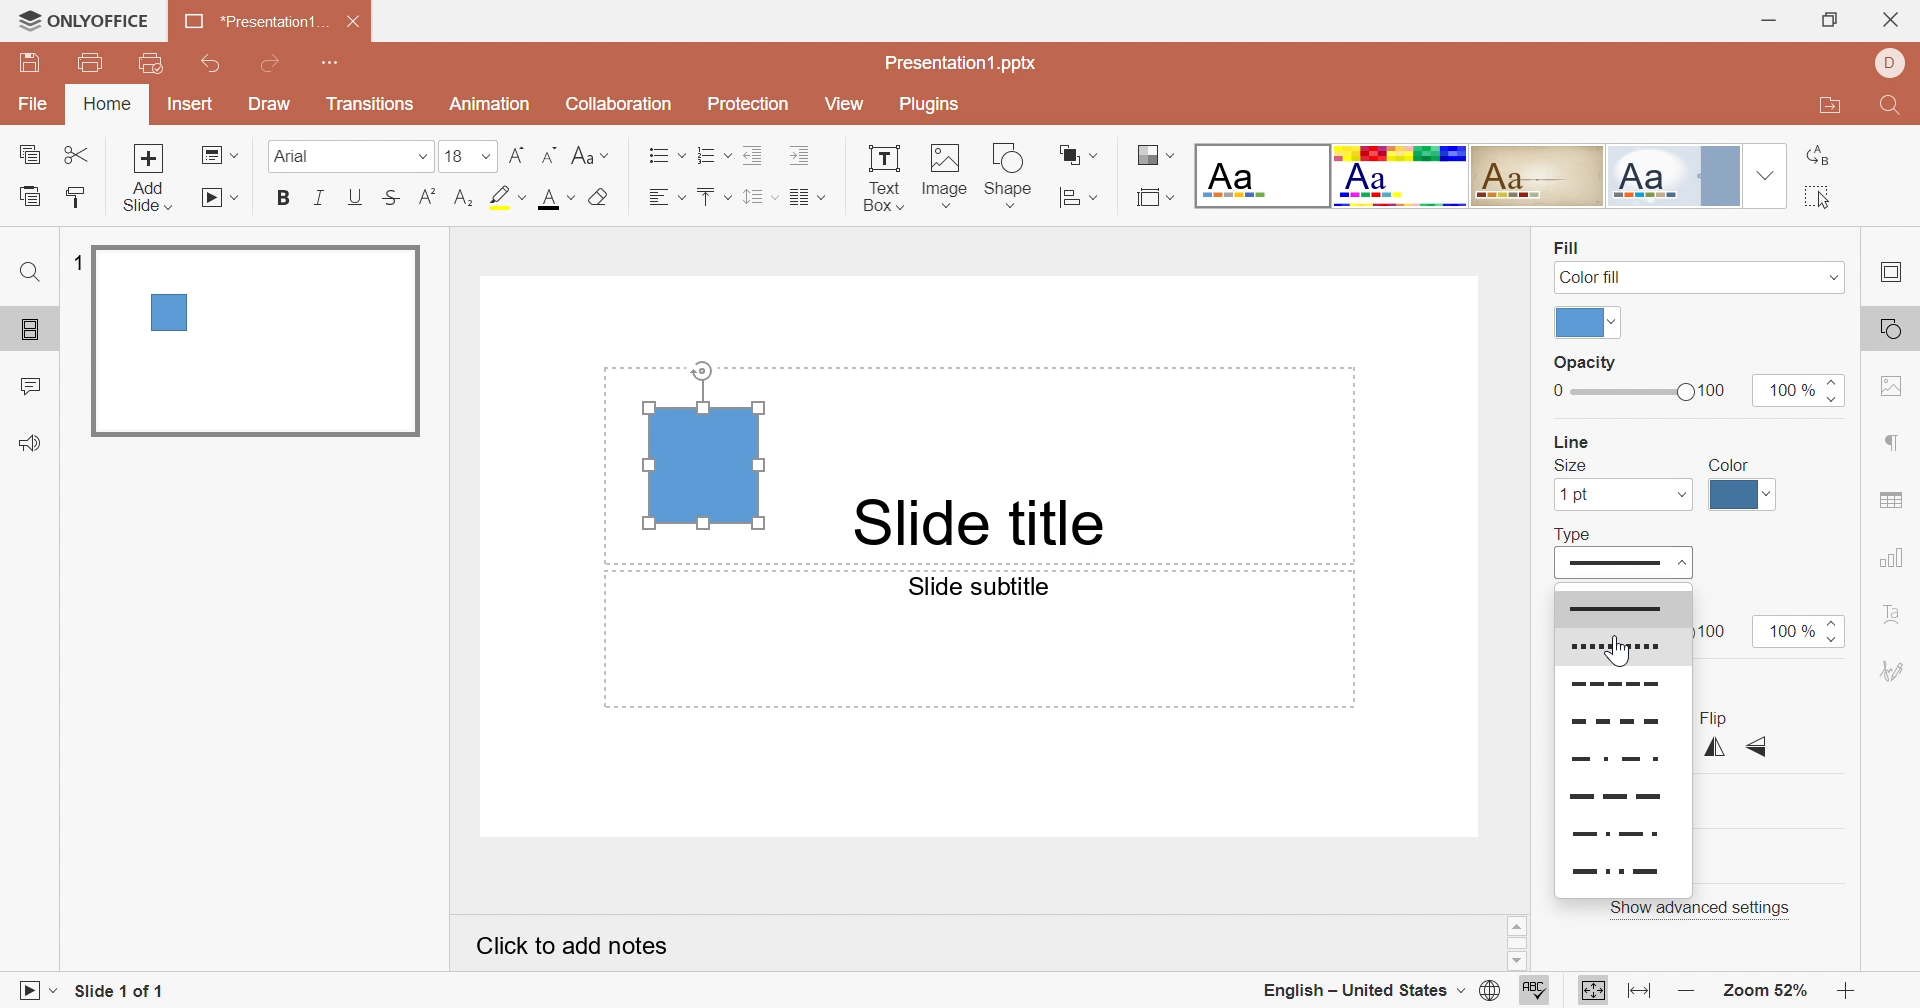 The image size is (1920, 1008). I want to click on Text box, so click(700, 447).